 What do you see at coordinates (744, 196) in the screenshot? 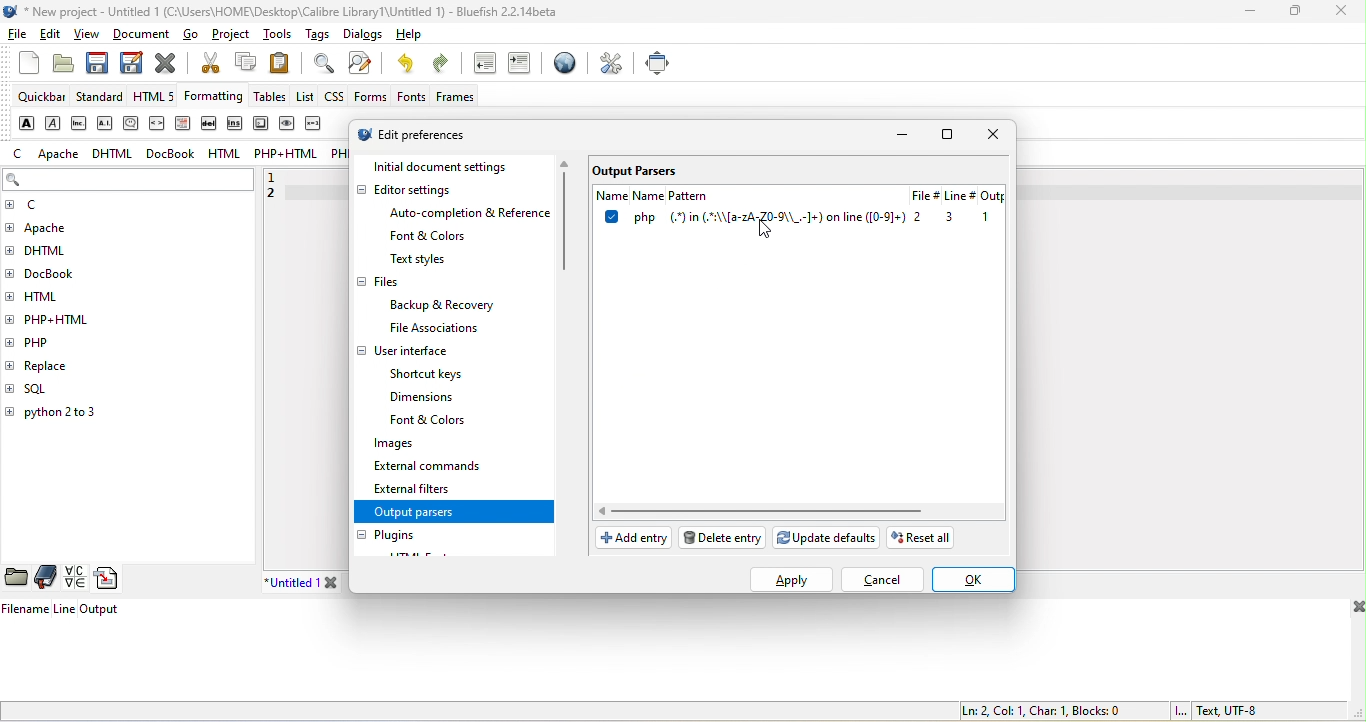
I see `name pattern` at bounding box center [744, 196].